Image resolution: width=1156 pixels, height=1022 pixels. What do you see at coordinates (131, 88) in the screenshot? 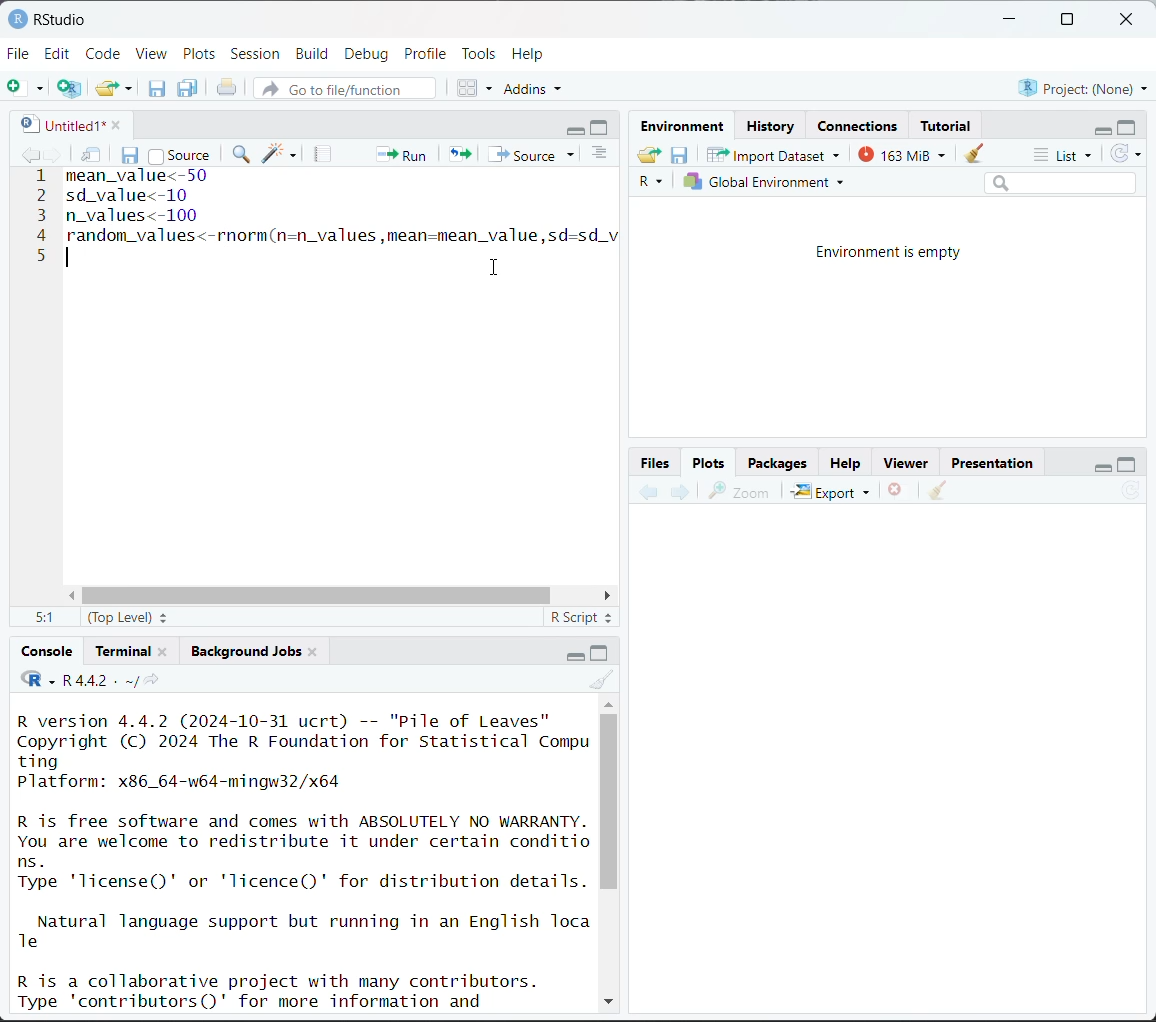
I see `clear list` at bounding box center [131, 88].